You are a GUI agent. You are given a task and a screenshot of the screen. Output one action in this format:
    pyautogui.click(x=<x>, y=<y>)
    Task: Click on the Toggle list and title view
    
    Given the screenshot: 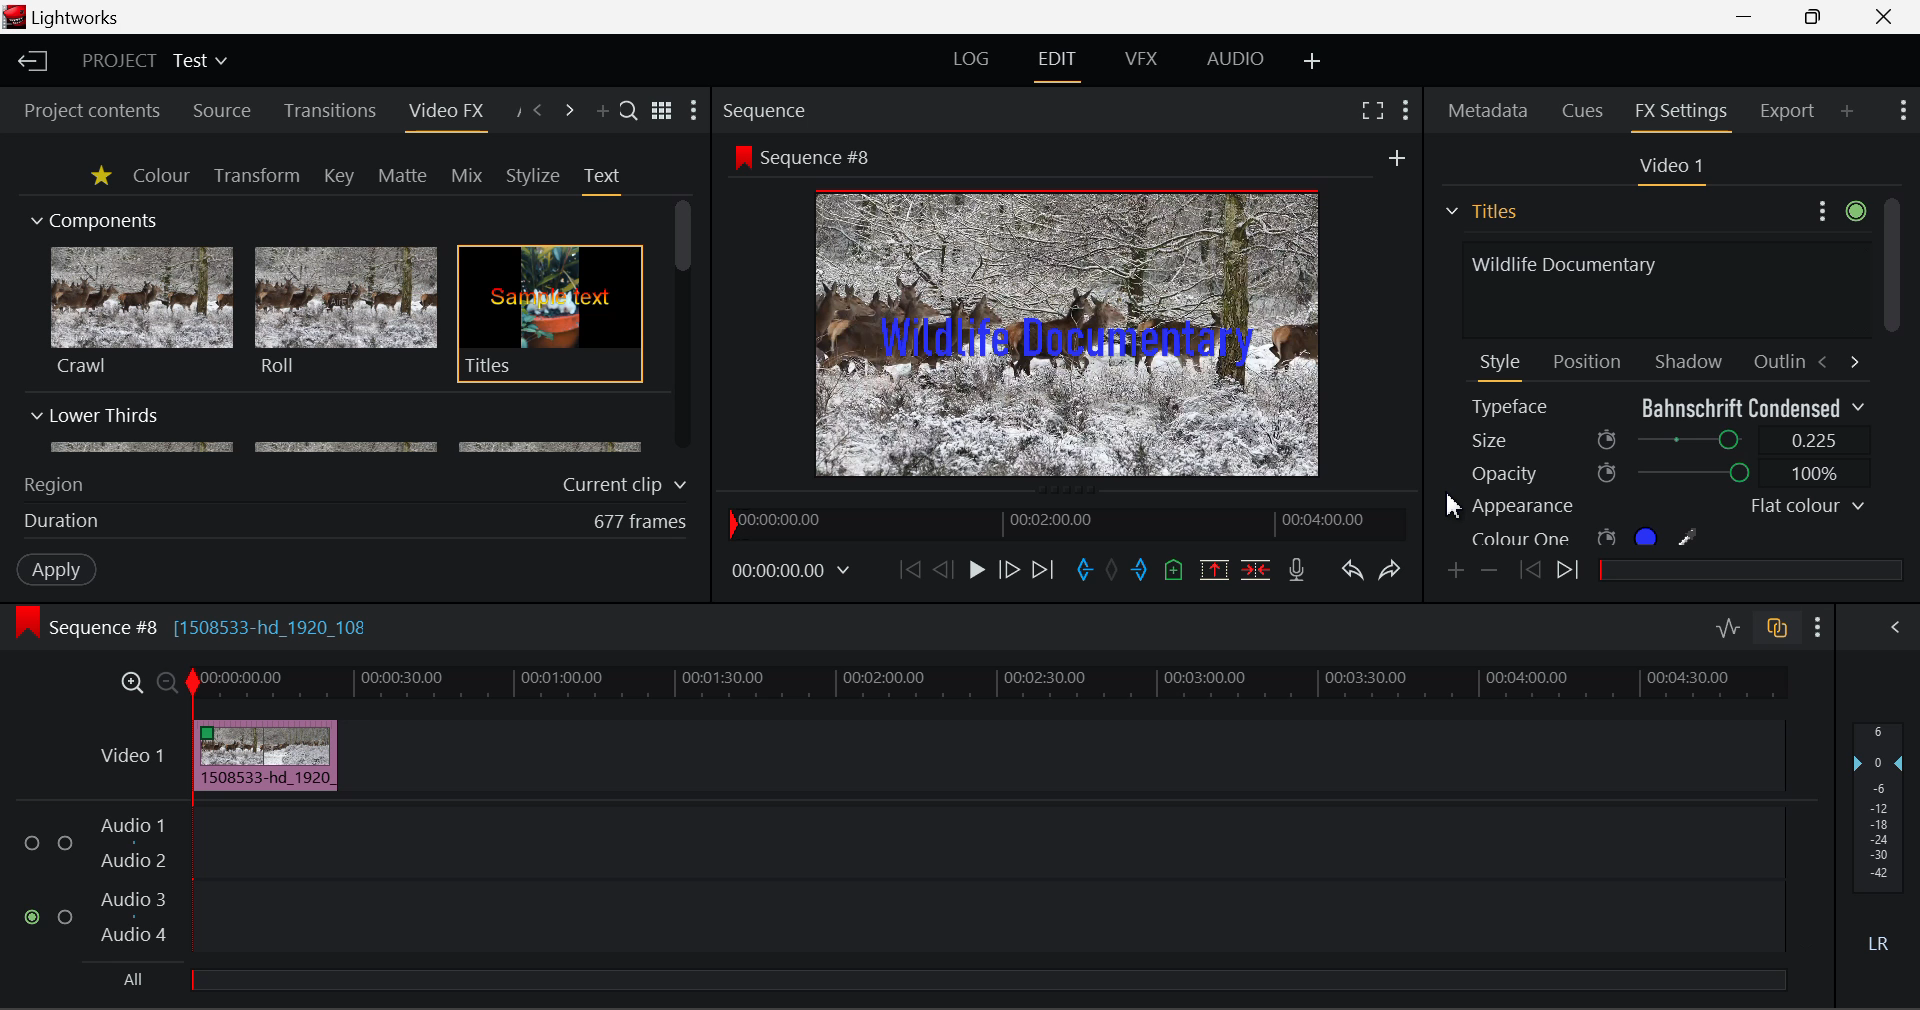 What is the action you would take?
    pyautogui.click(x=664, y=111)
    